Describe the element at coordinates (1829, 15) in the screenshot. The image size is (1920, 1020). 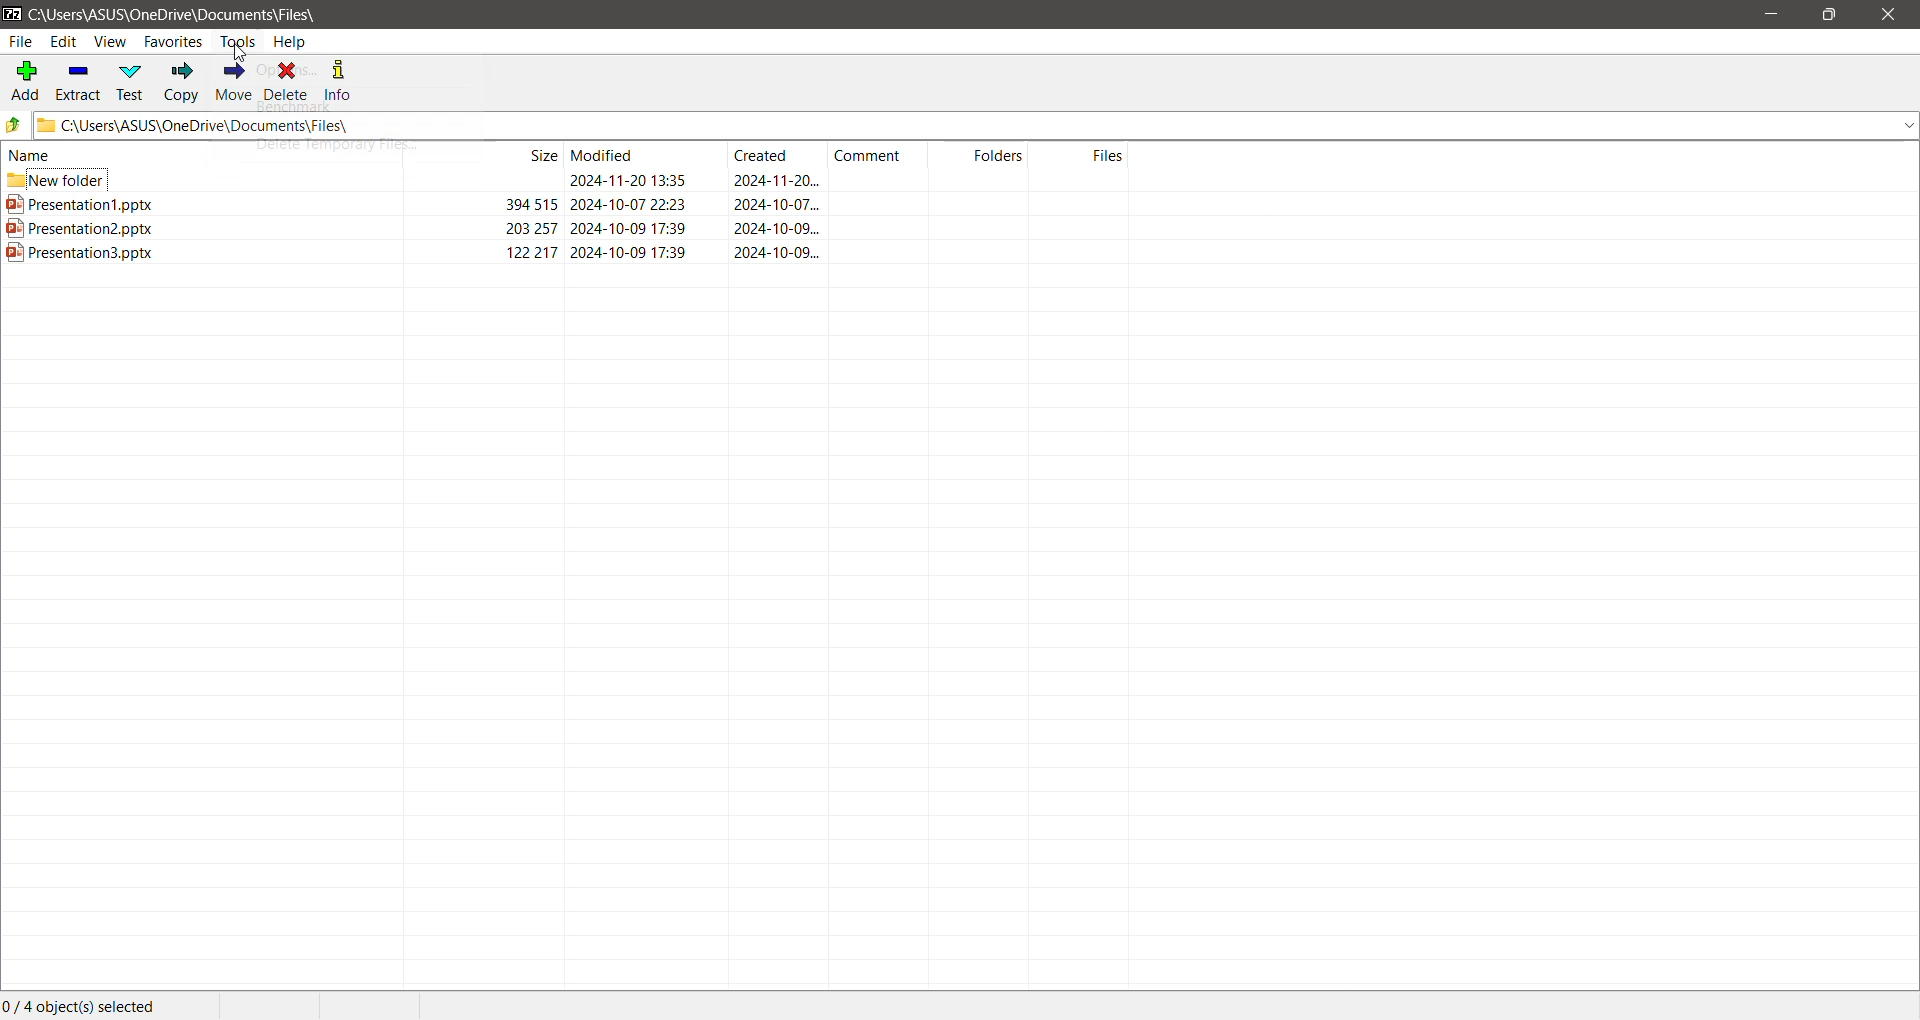
I see `Restore Down` at that location.